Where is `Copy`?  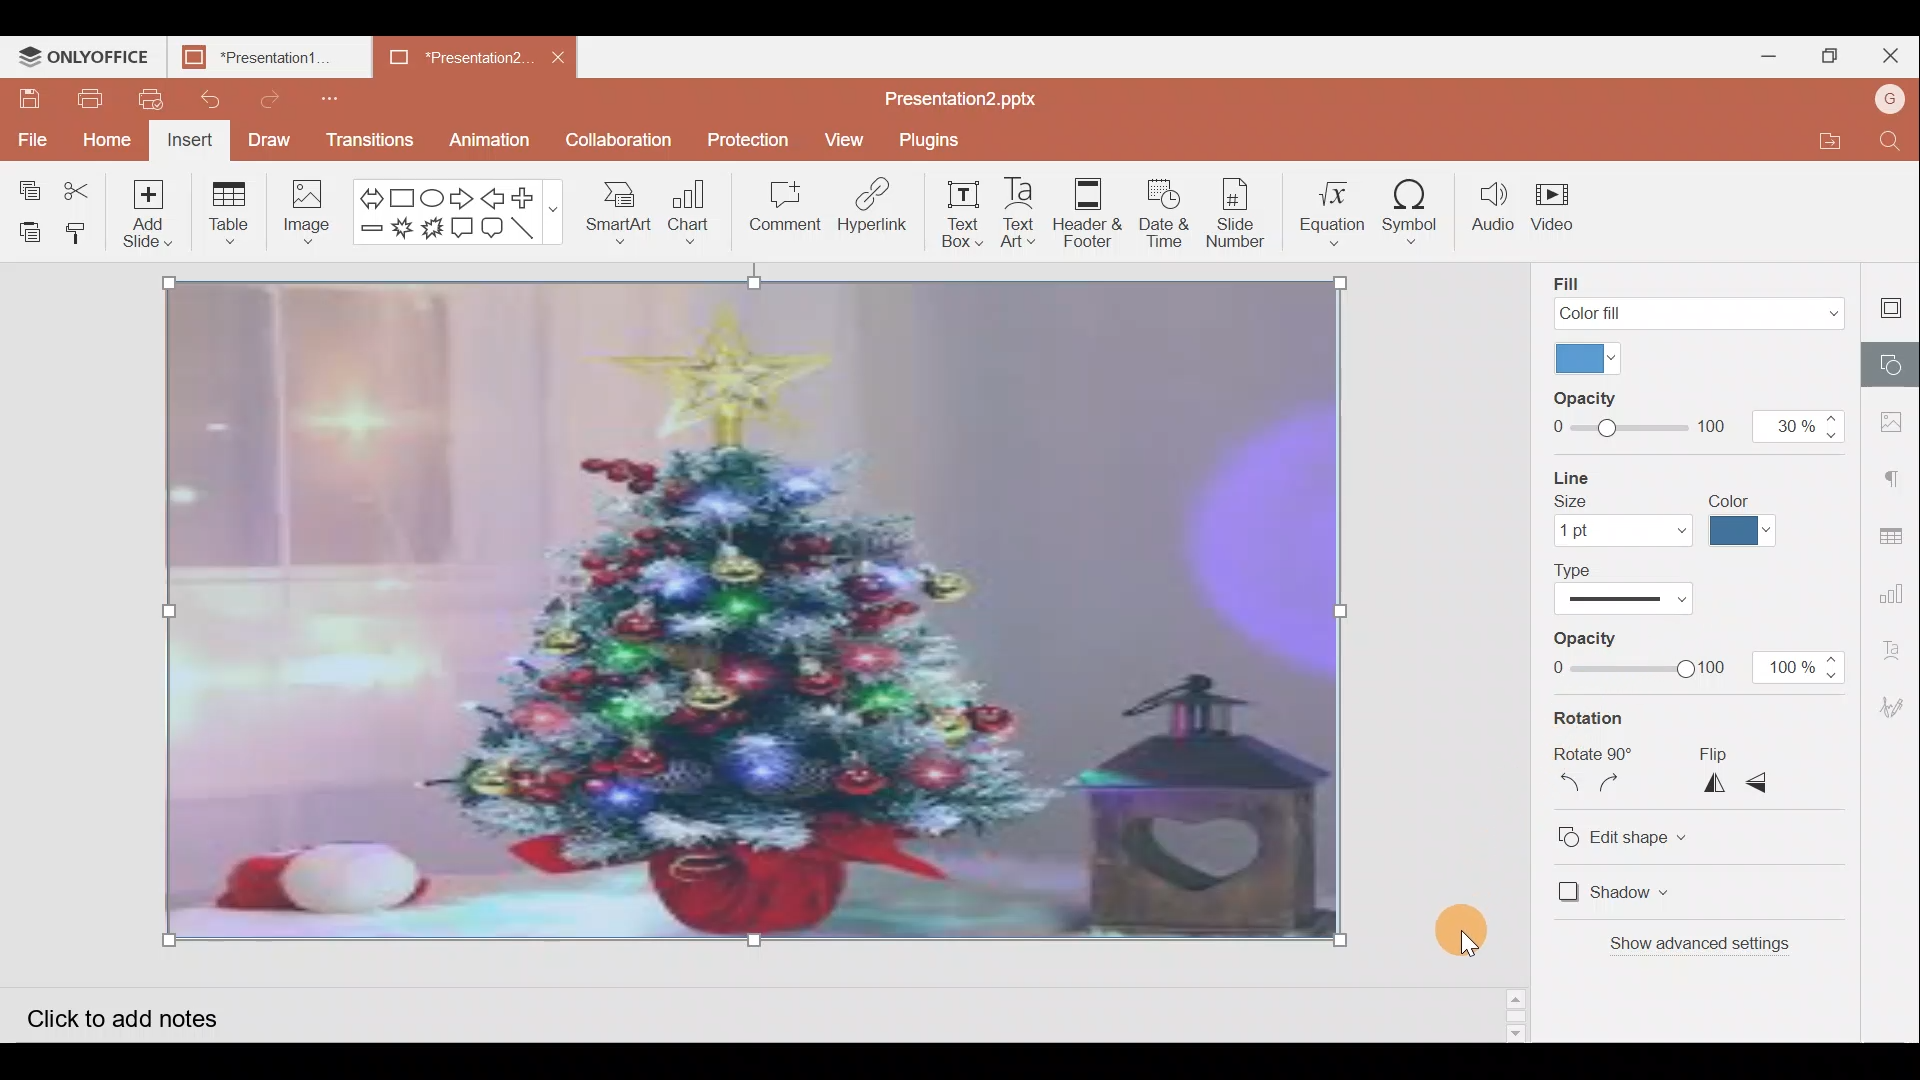
Copy is located at coordinates (28, 181).